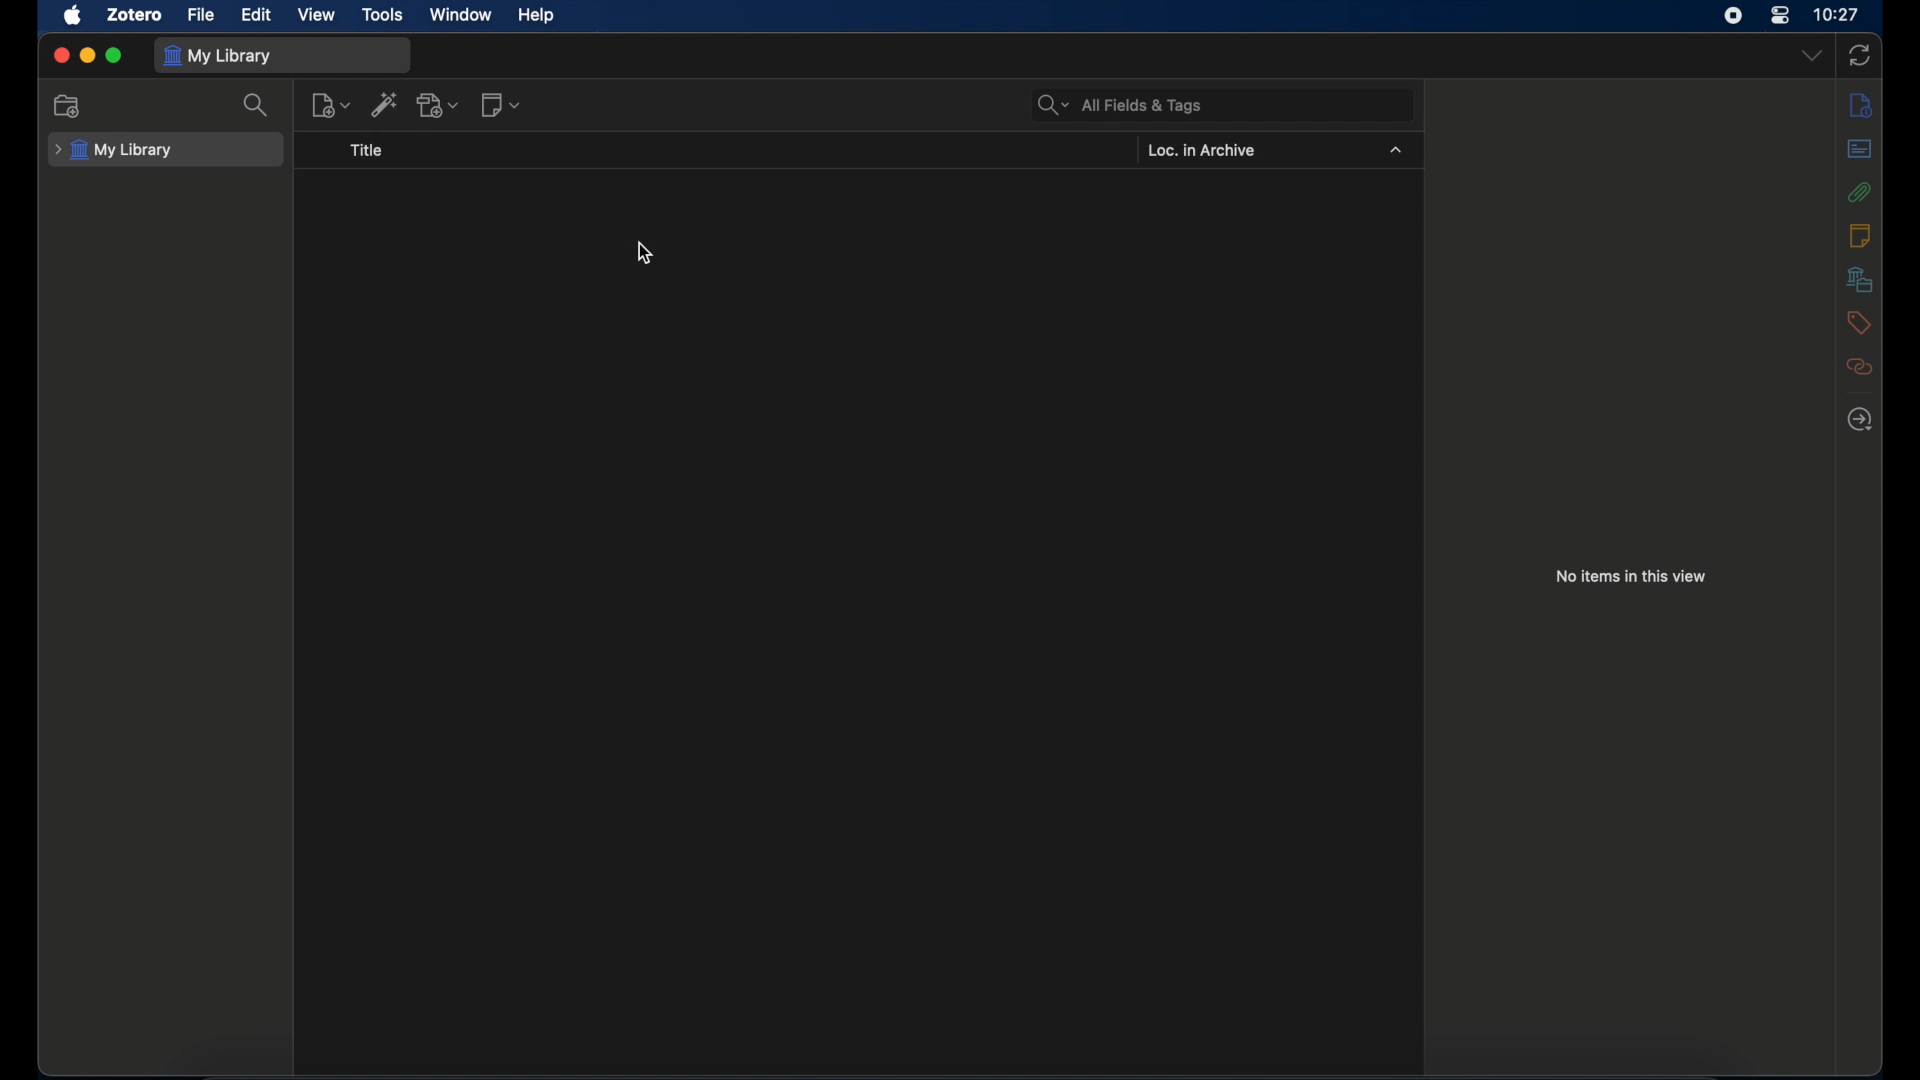  What do you see at coordinates (73, 16) in the screenshot?
I see `apple` at bounding box center [73, 16].